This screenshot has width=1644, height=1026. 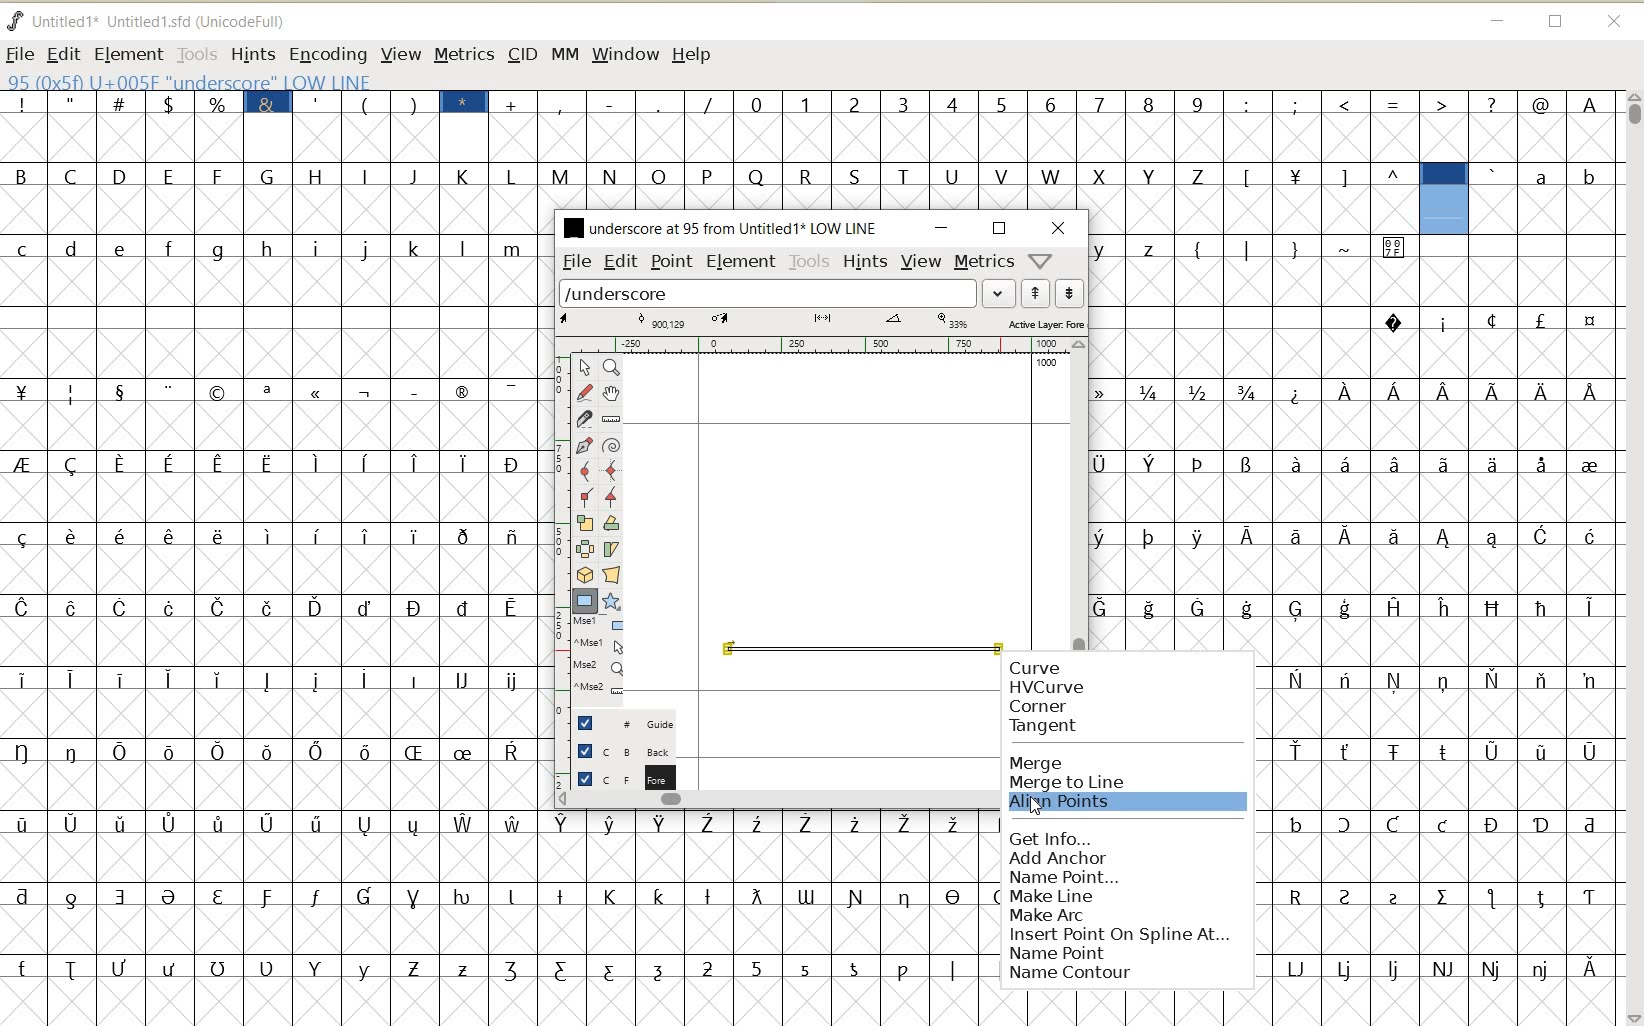 What do you see at coordinates (612, 469) in the screenshot?
I see `add a curve point always either horizontal or vertical` at bounding box center [612, 469].